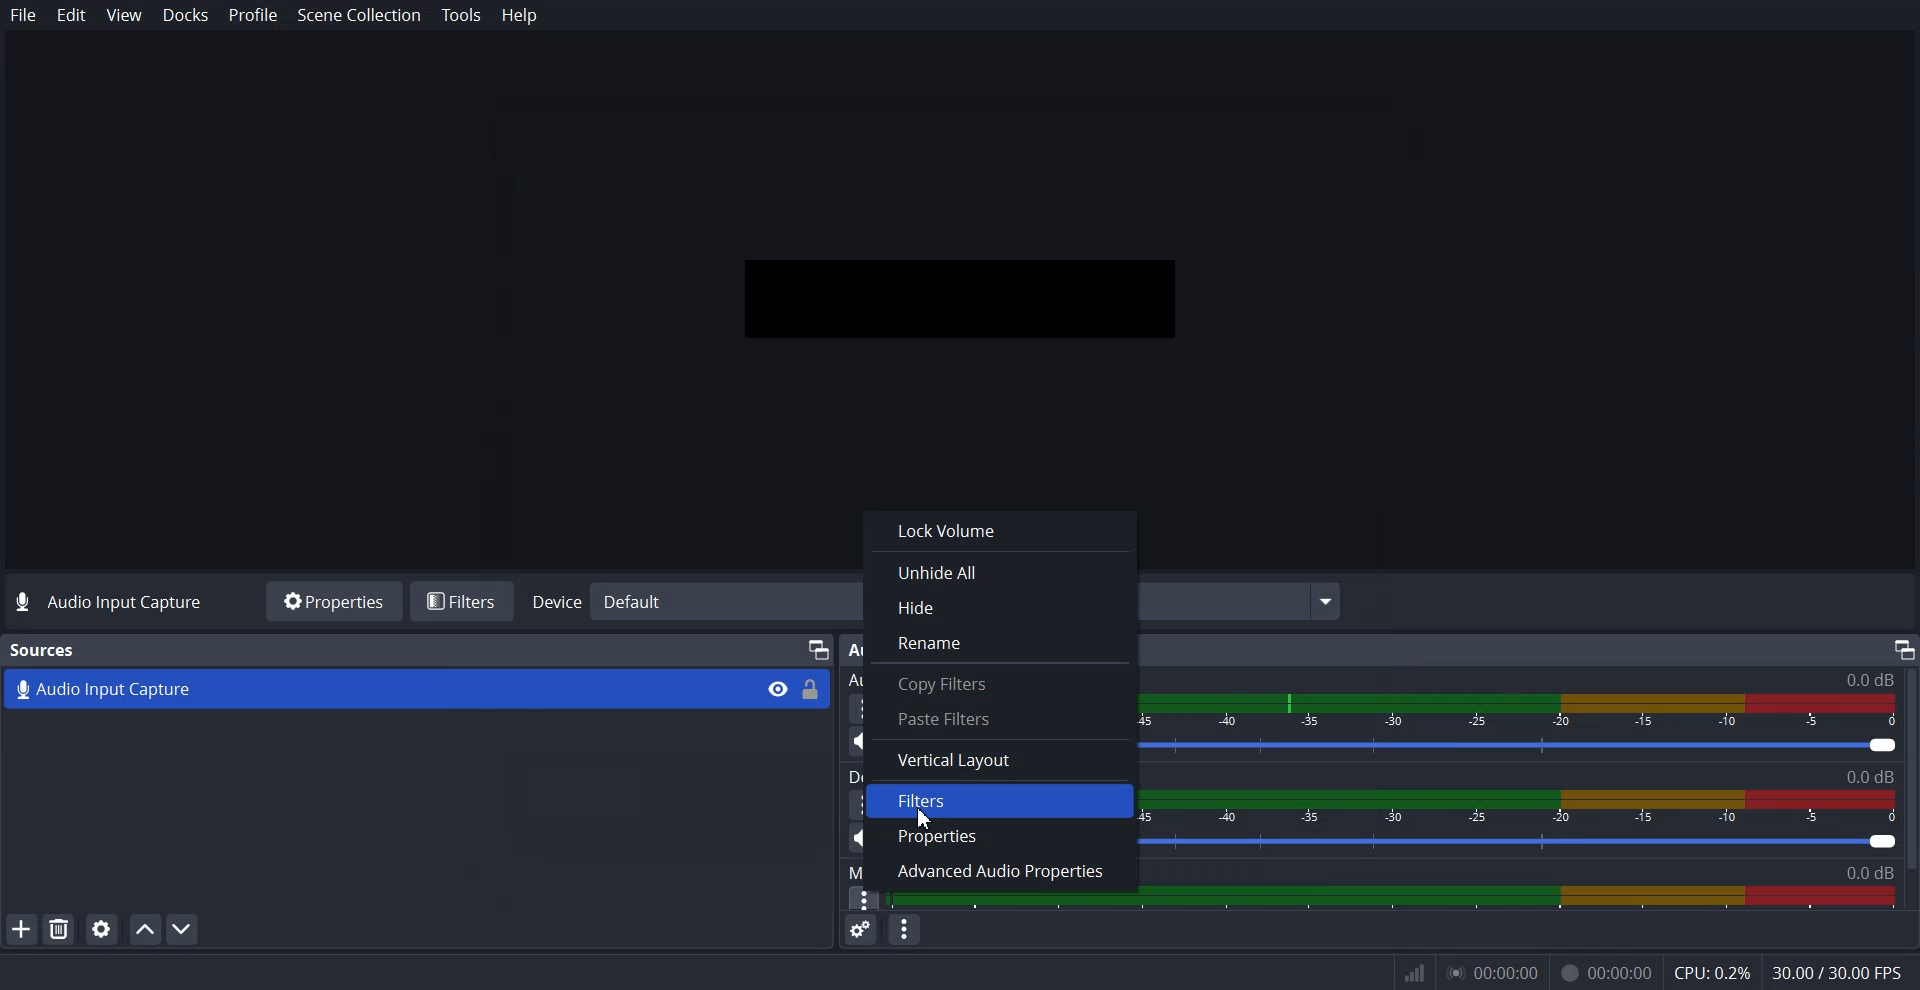 This screenshot has width=1920, height=990. I want to click on Preview window, so click(959, 296).